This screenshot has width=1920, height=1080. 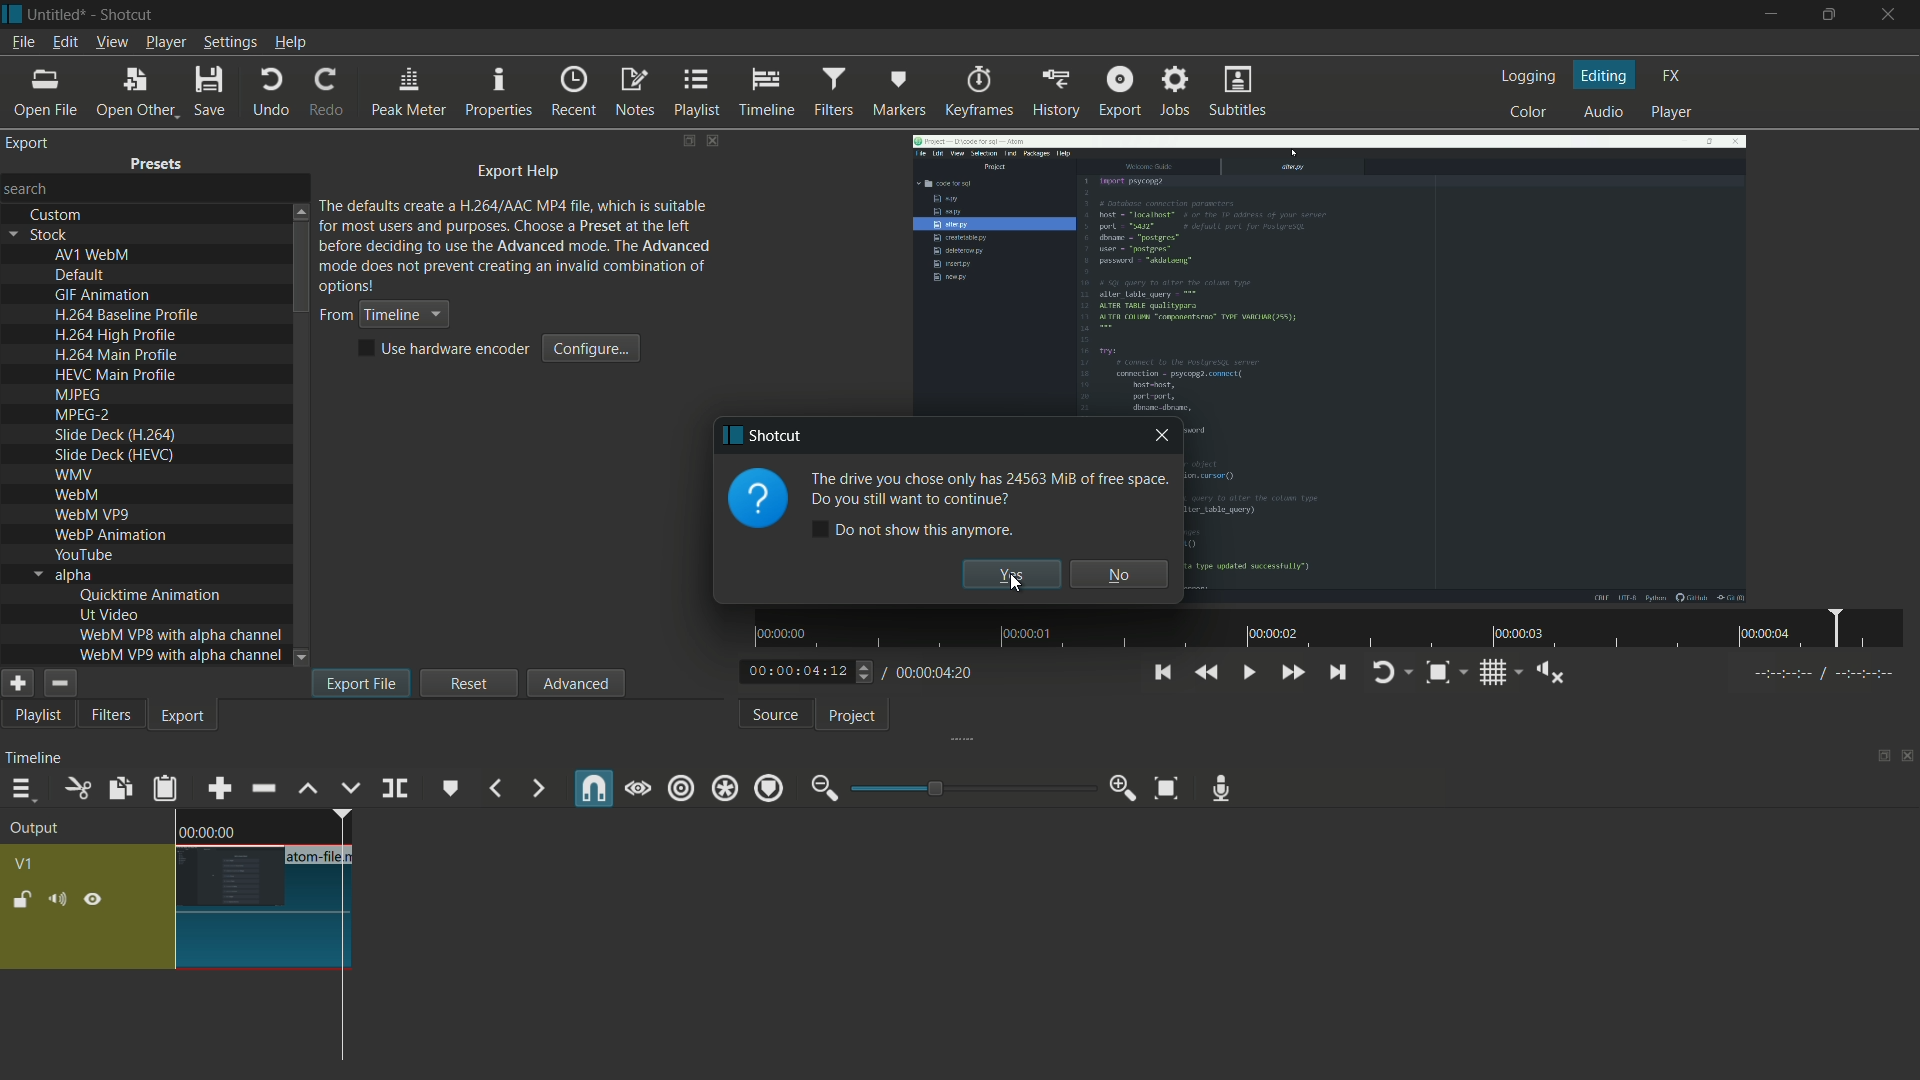 What do you see at coordinates (971, 788) in the screenshot?
I see `adjustment bar` at bounding box center [971, 788].